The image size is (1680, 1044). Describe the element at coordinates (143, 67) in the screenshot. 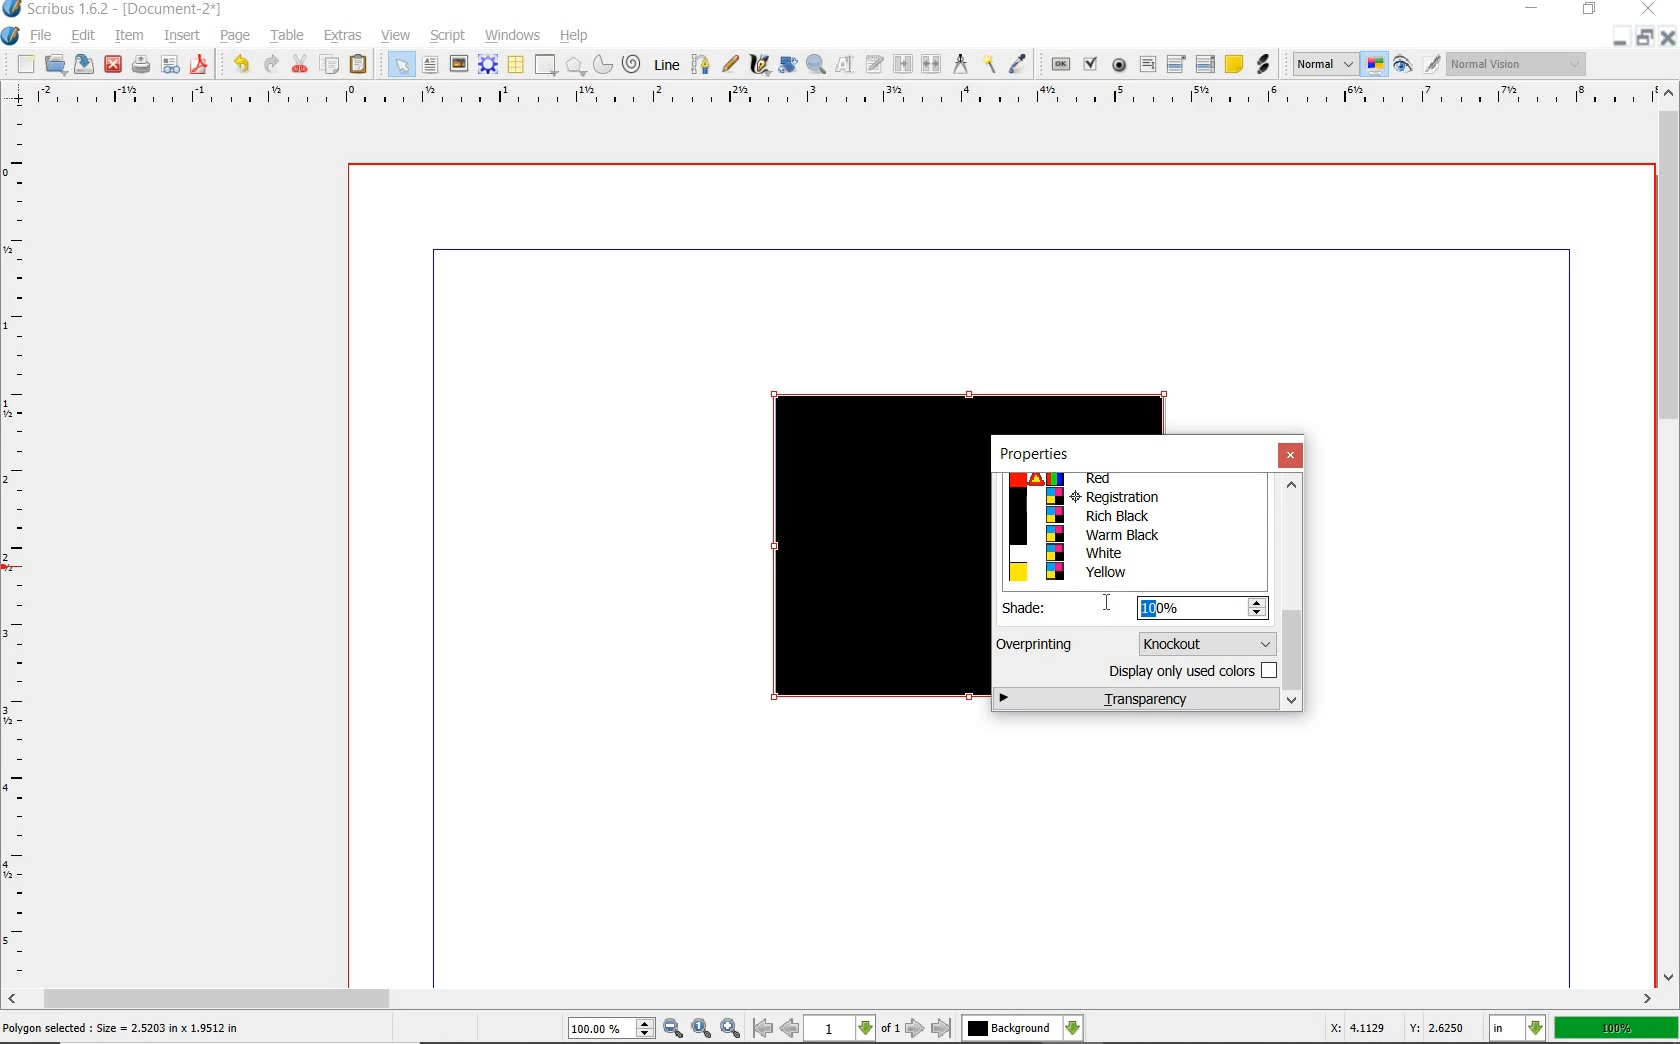

I see `print` at that location.